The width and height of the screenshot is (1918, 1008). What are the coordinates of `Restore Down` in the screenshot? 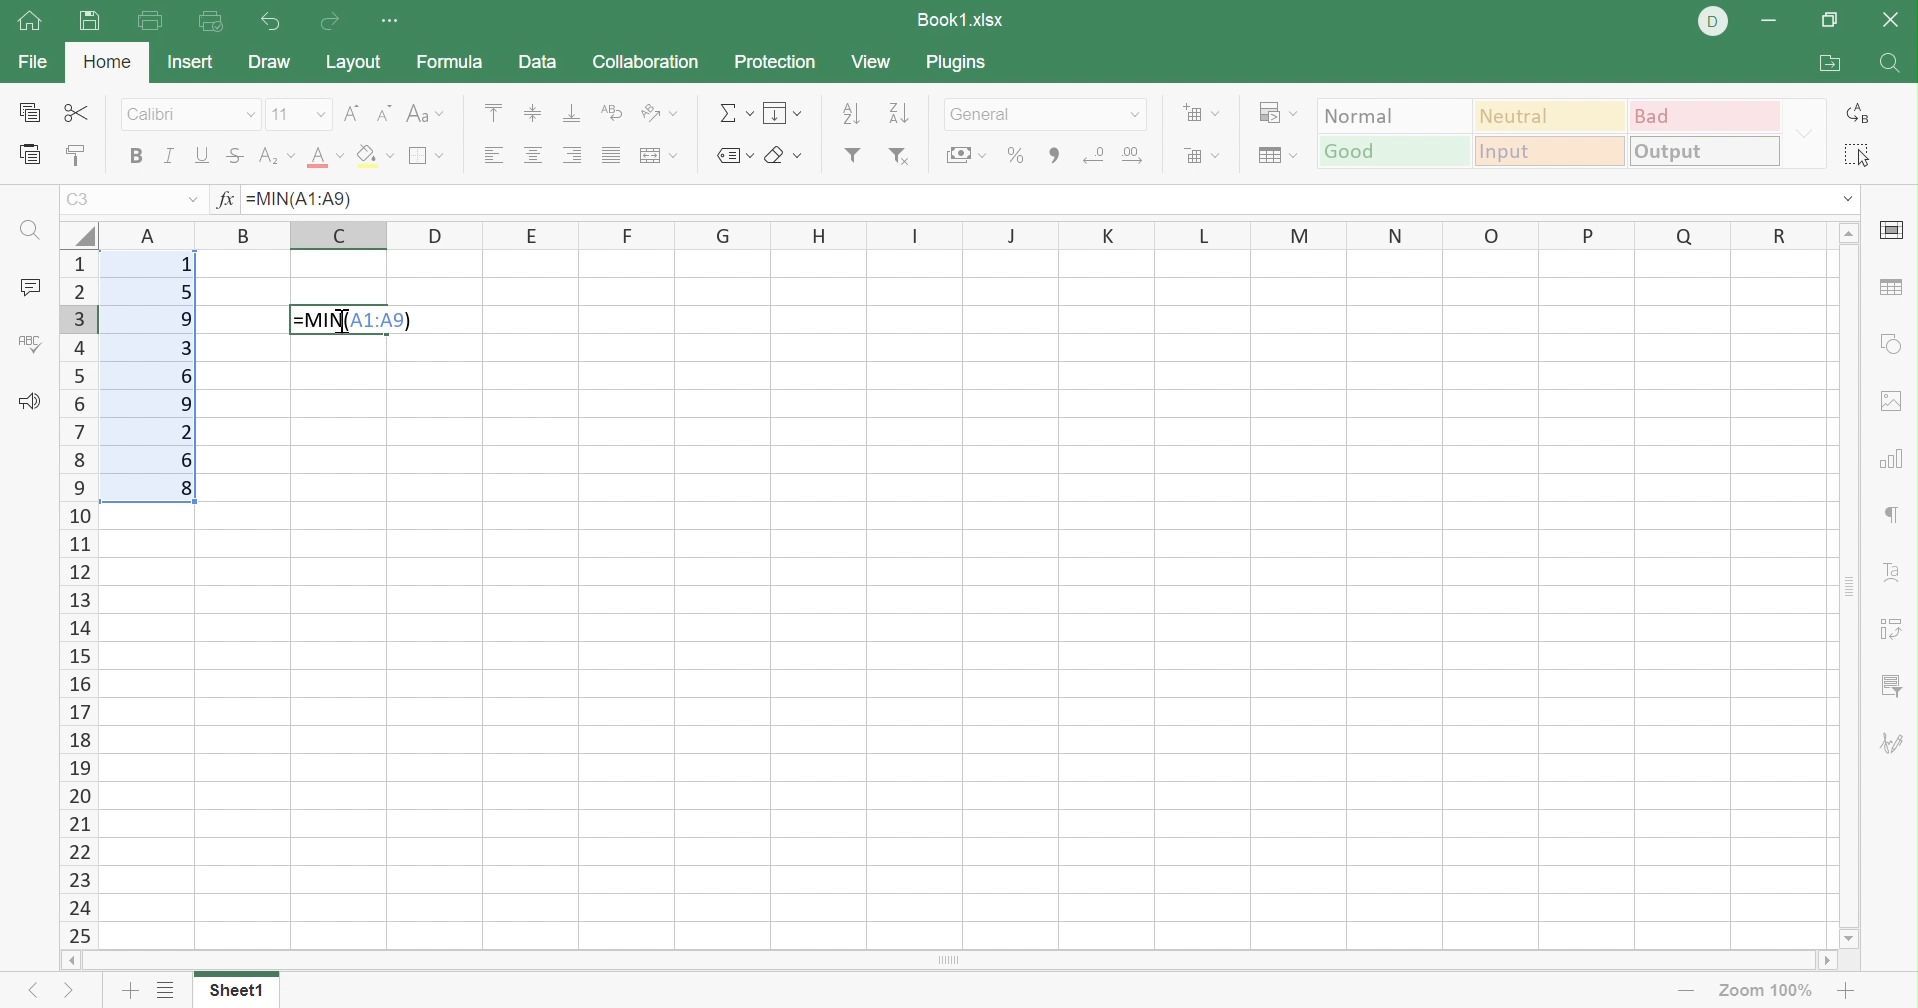 It's located at (1834, 17).